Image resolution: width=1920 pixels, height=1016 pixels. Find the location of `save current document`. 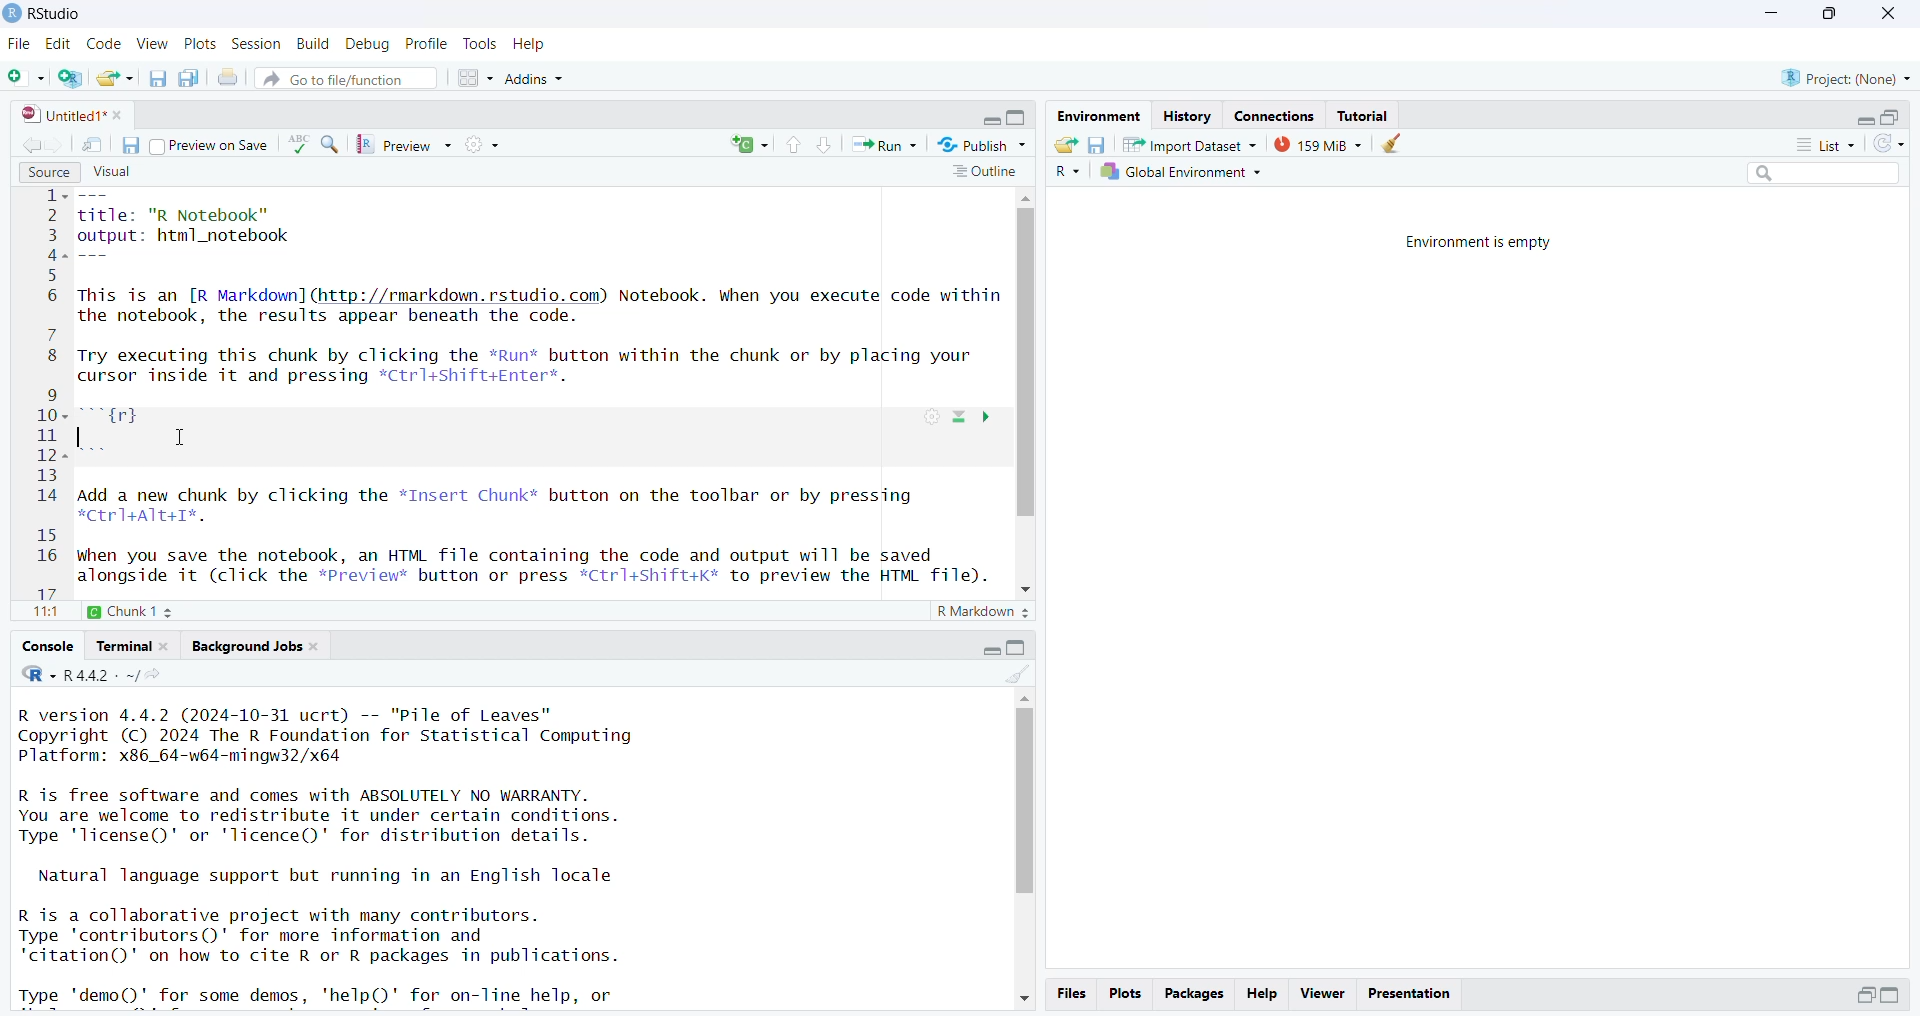

save current document is located at coordinates (160, 78).